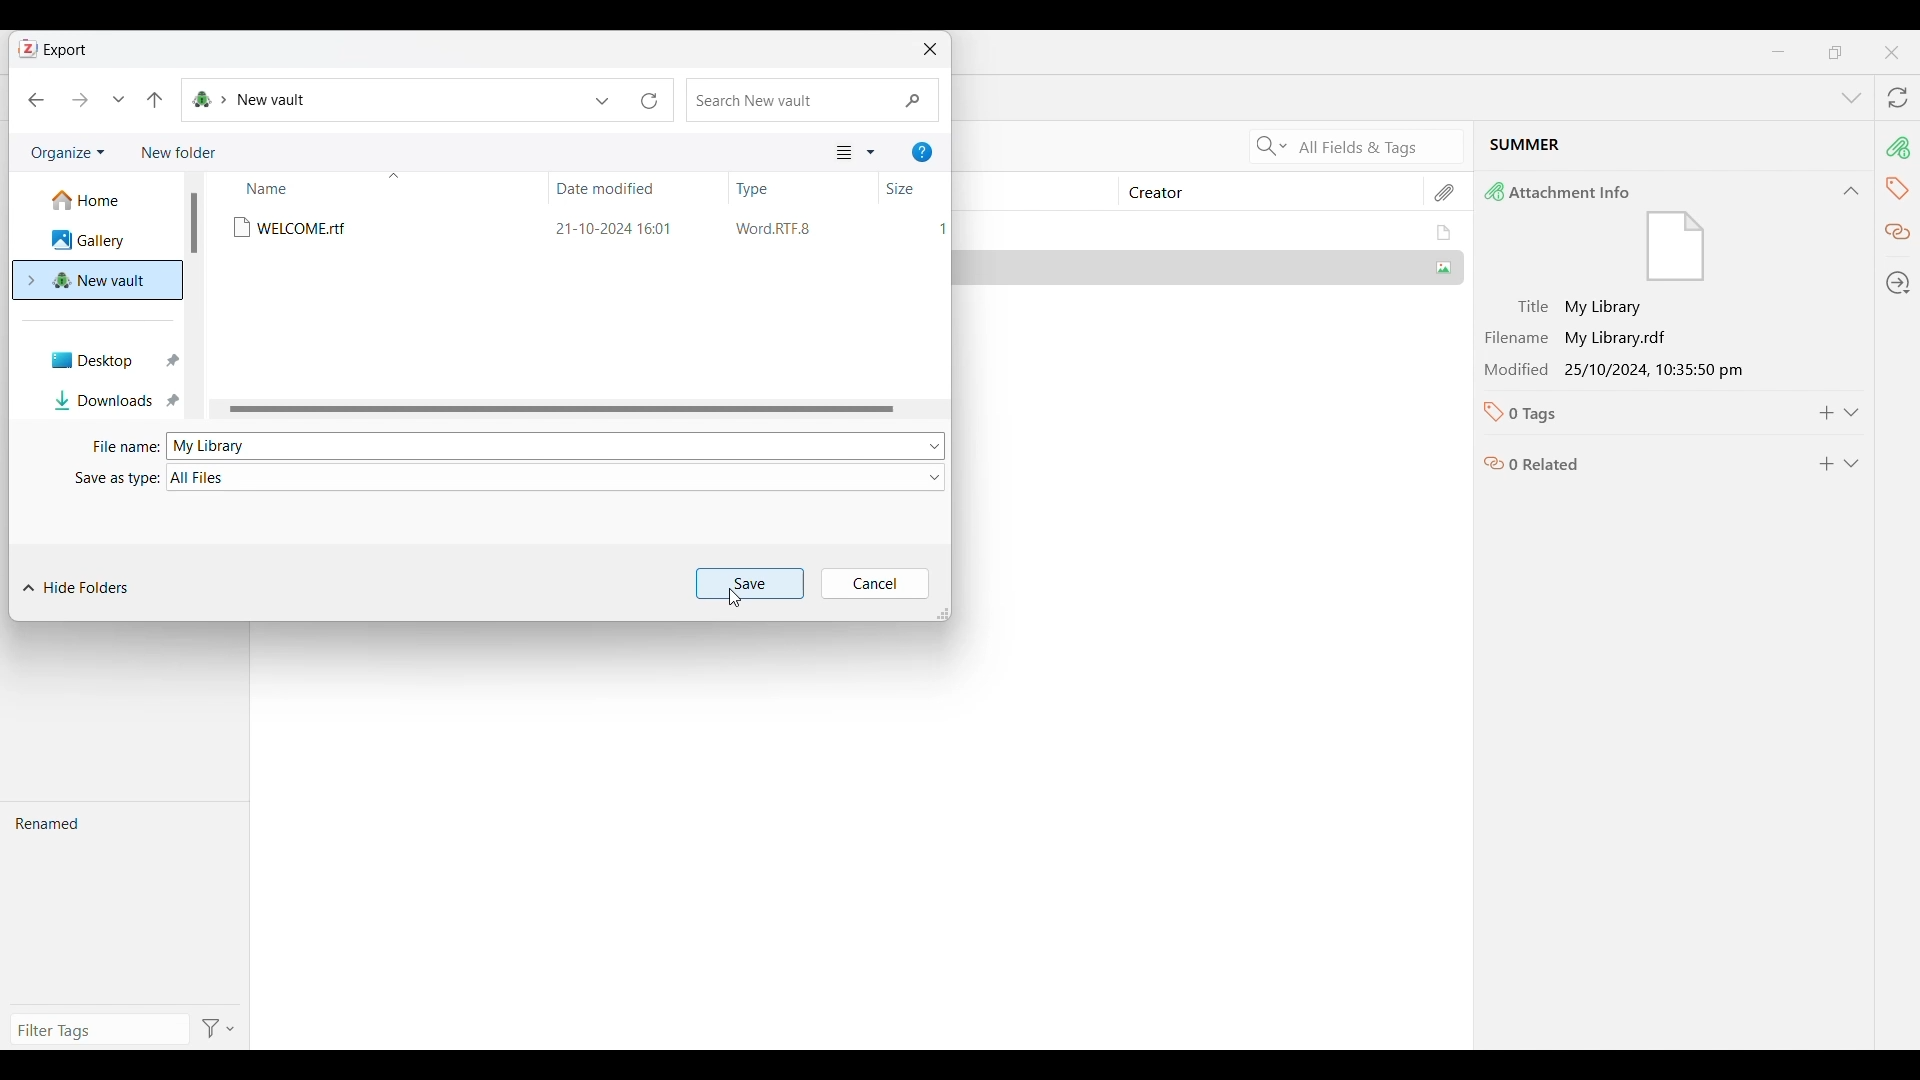 The width and height of the screenshot is (1920, 1080). What do you see at coordinates (116, 444) in the screenshot?
I see `File name :` at bounding box center [116, 444].